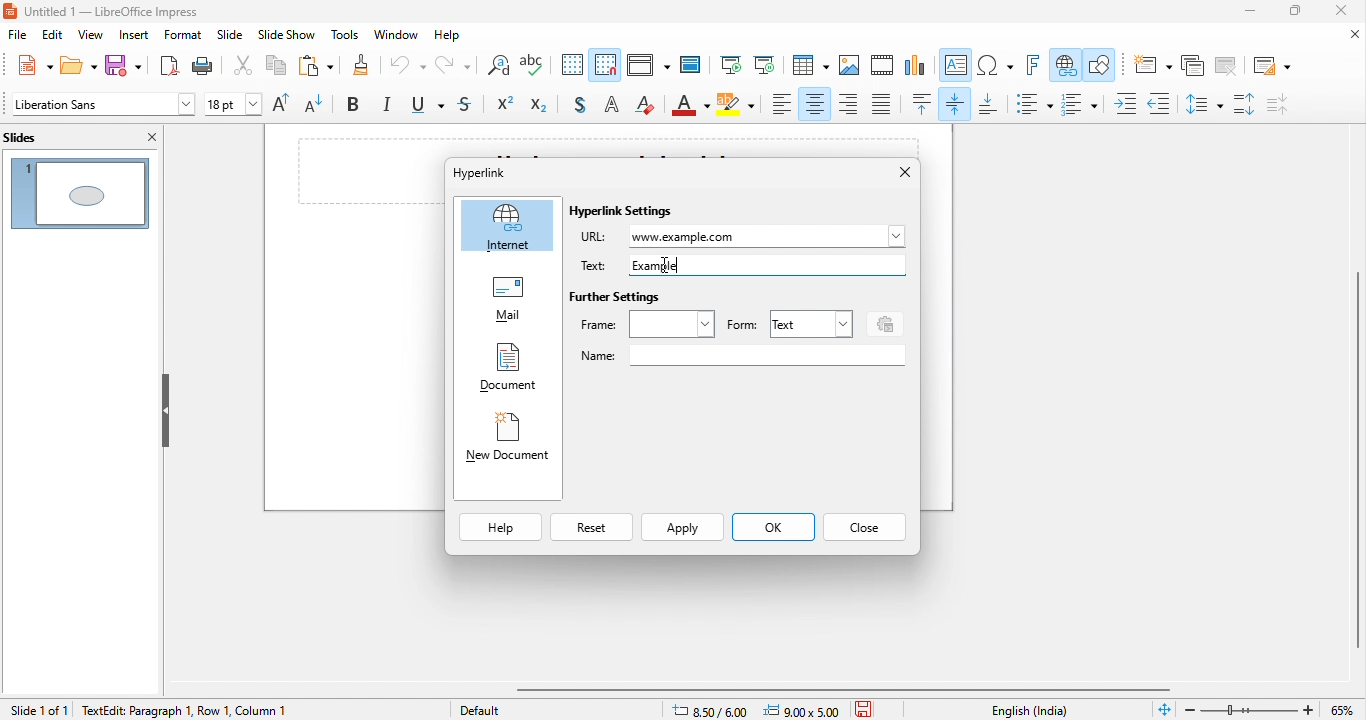  I want to click on increase indent, so click(1127, 103).